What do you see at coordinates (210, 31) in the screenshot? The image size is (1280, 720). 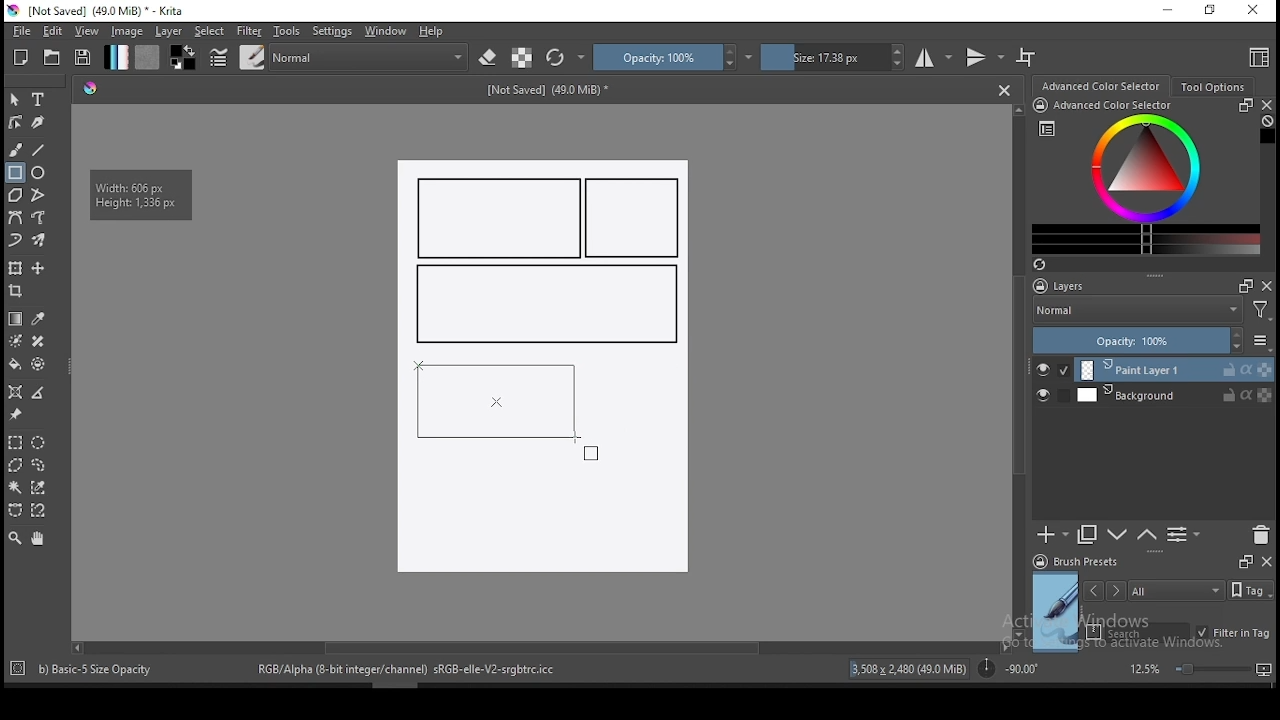 I see `select` at bounding box center [210, 31].